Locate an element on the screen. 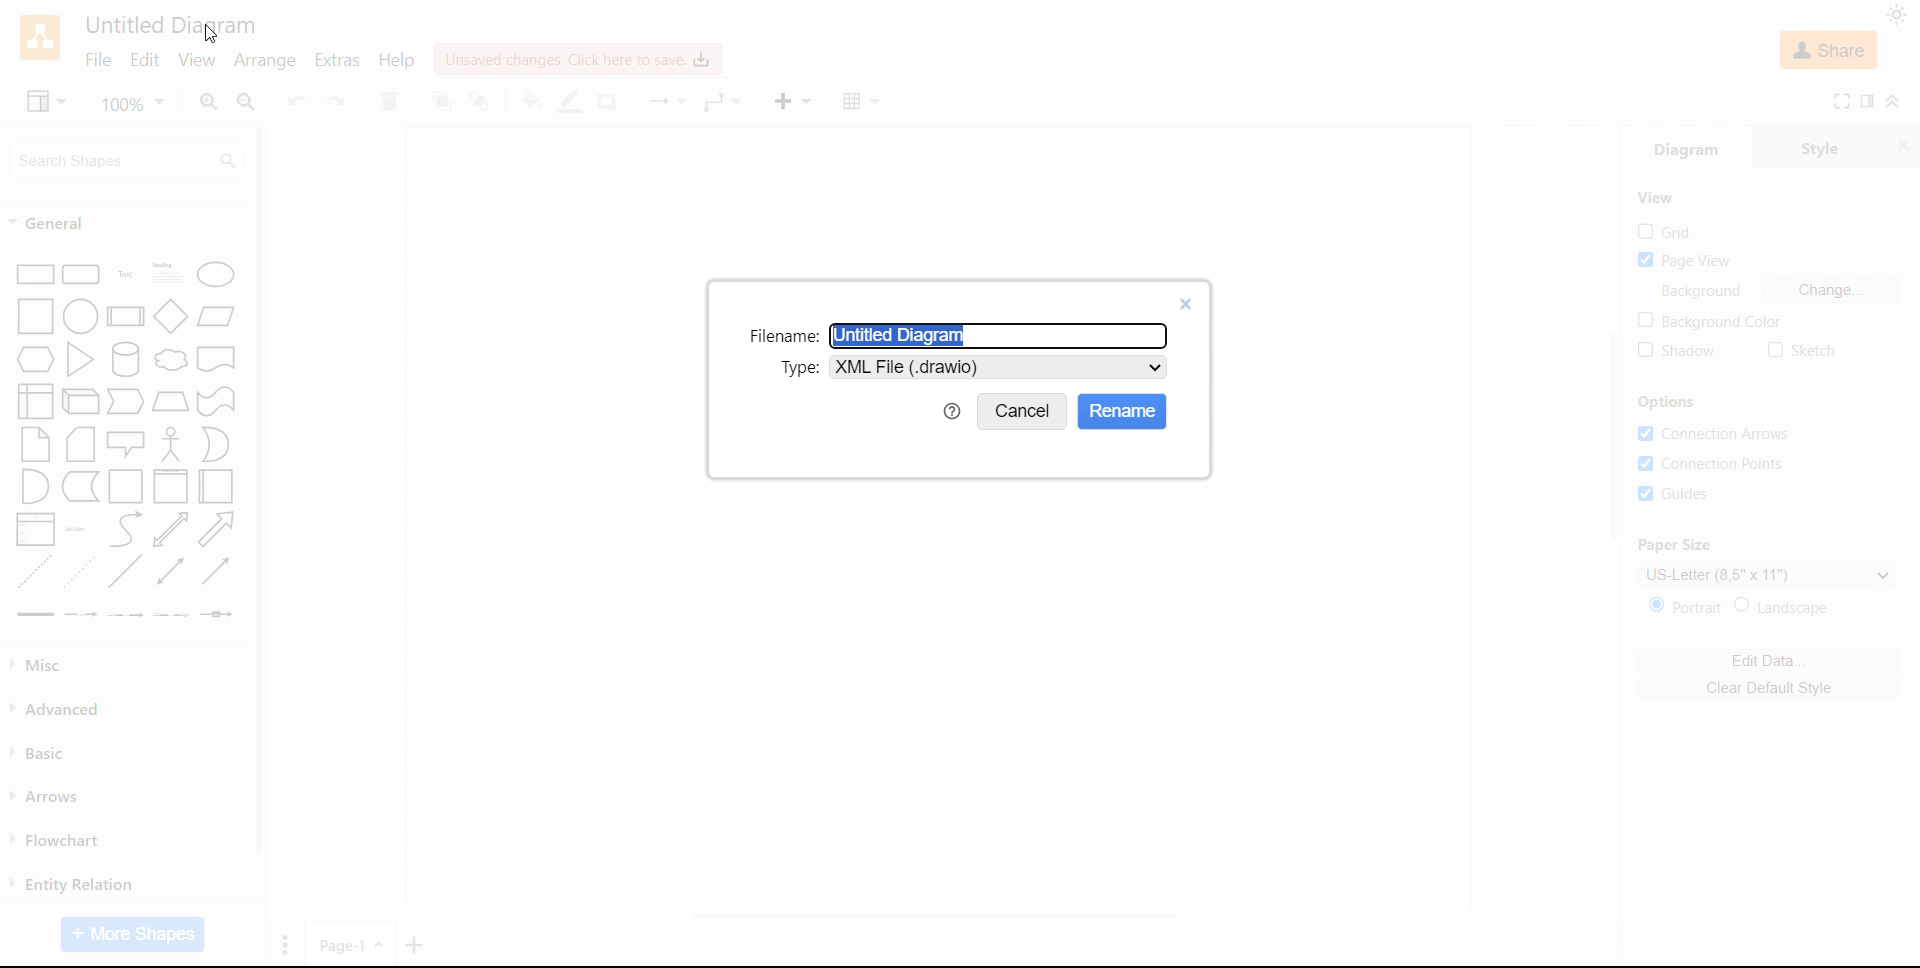 The height and width of the screenshot is (968, 1920). grid is located at coordinates (1665, 231).